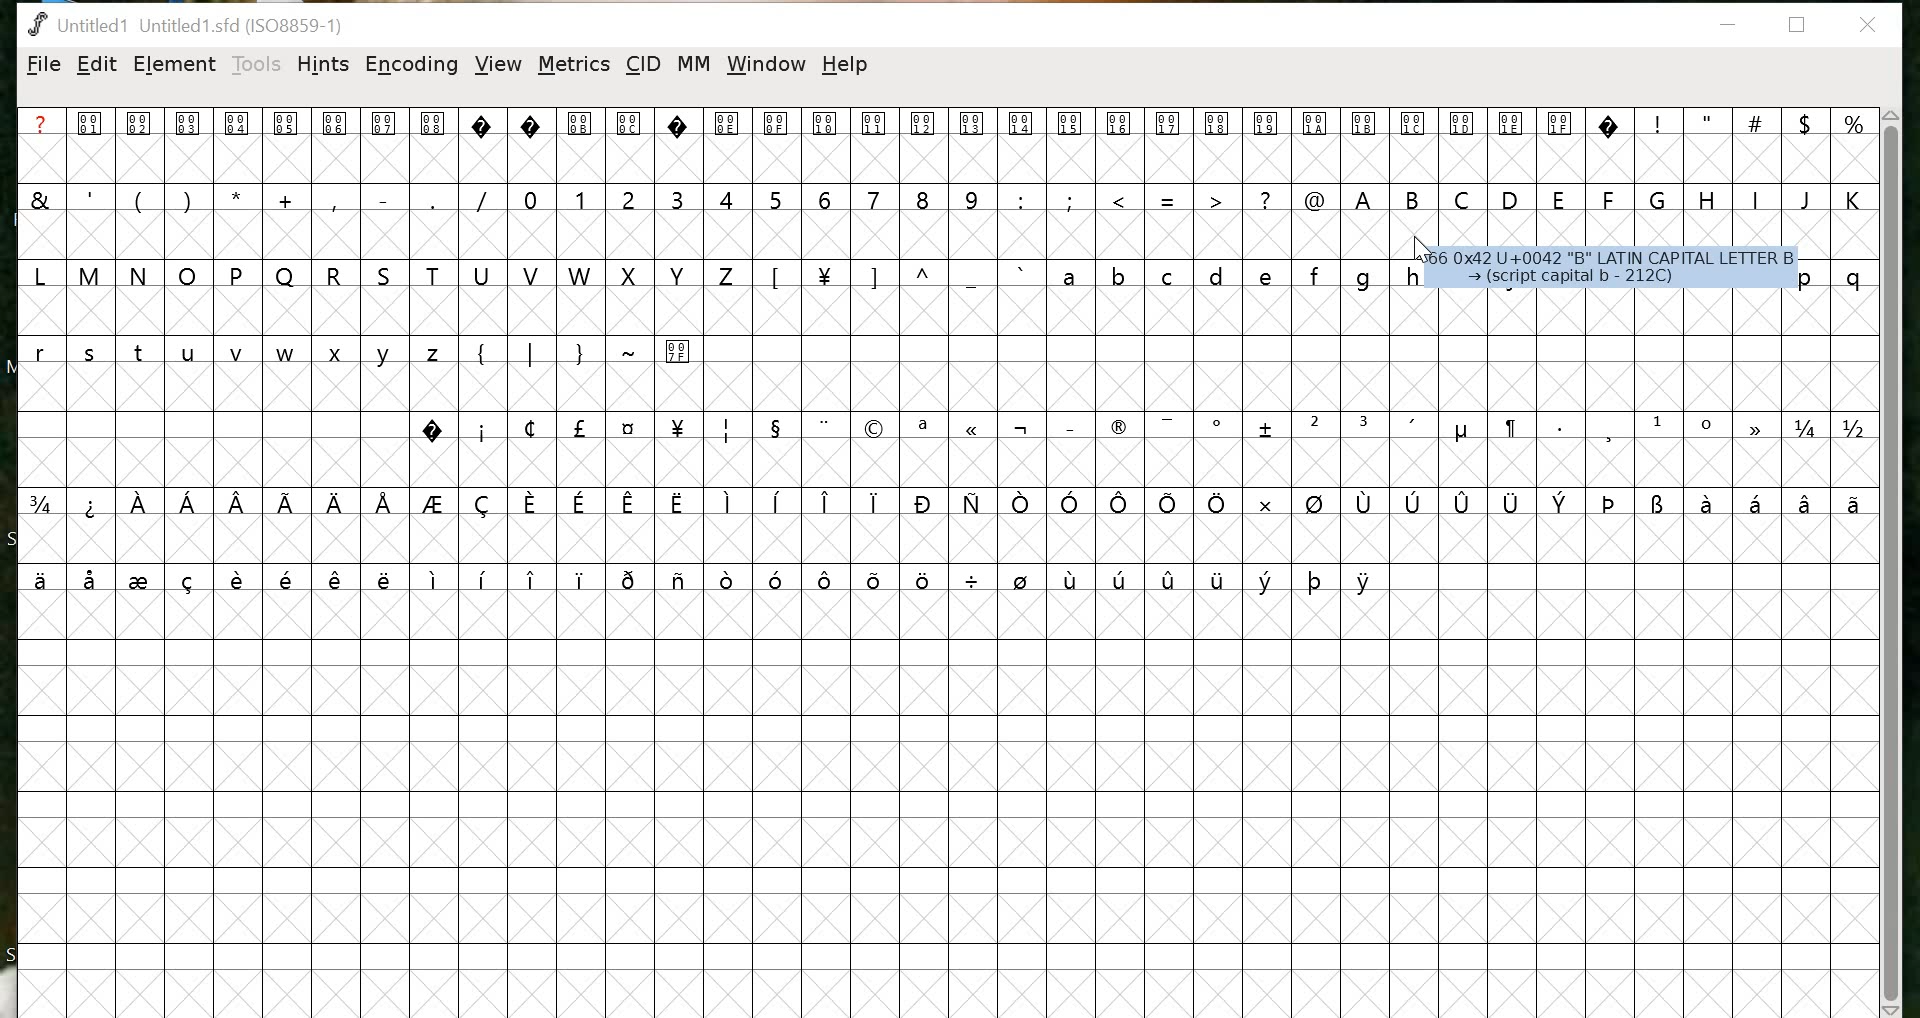 The width and height of the screenshot is (1920, 1018). What do you see at coordinates (42, 66) in the screenshot?
I see `FILE` at bounding box center [42, 66].